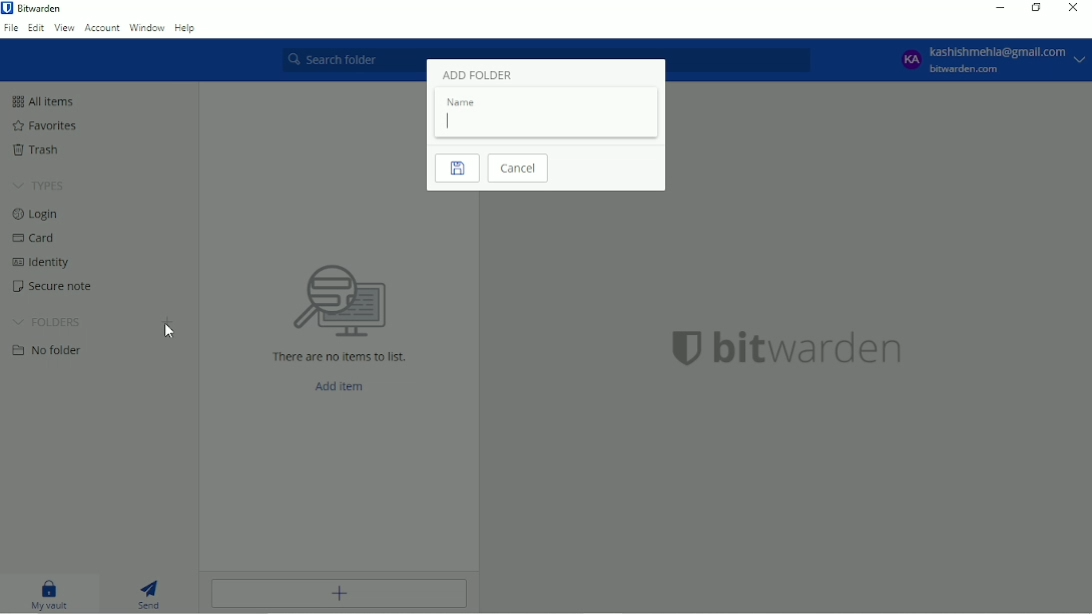 This screenshot has width=1092, height=614. I want to click on Favorites, so click(47, 126).